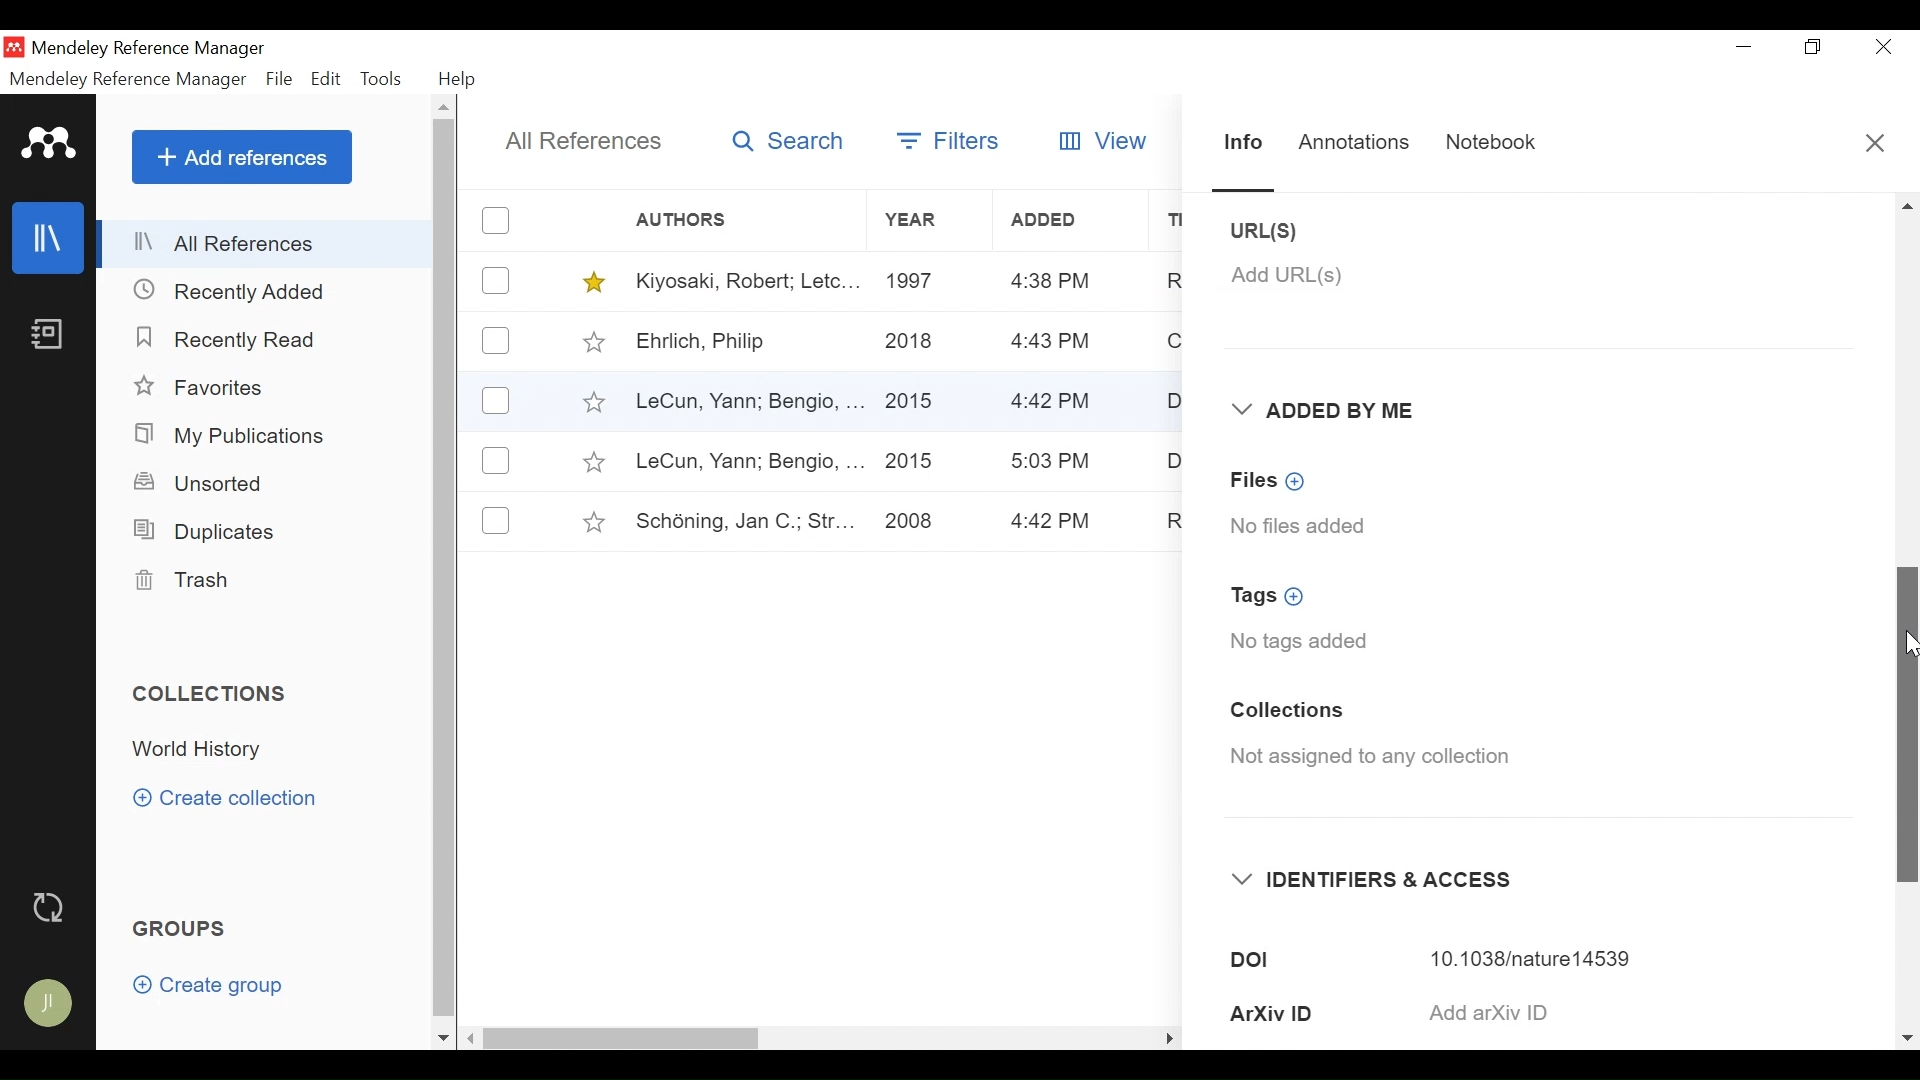 The height and width of the screenshot is (1080, 1920). Describe the element at coordinates (50, 237) in the screenshot. I see `Library` at that location.